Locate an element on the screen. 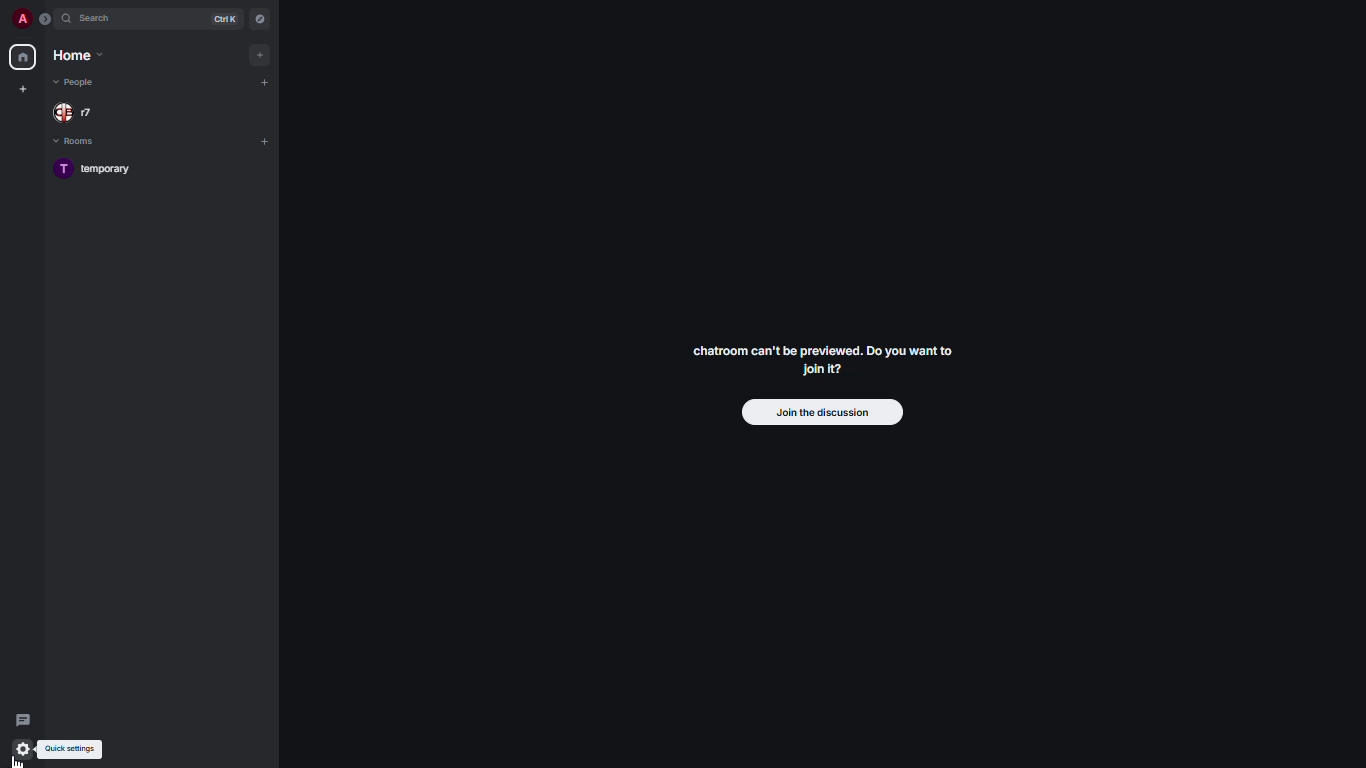 The width and height of the screenshot is (1366, 768). threads is located at coordinates (21, 718).